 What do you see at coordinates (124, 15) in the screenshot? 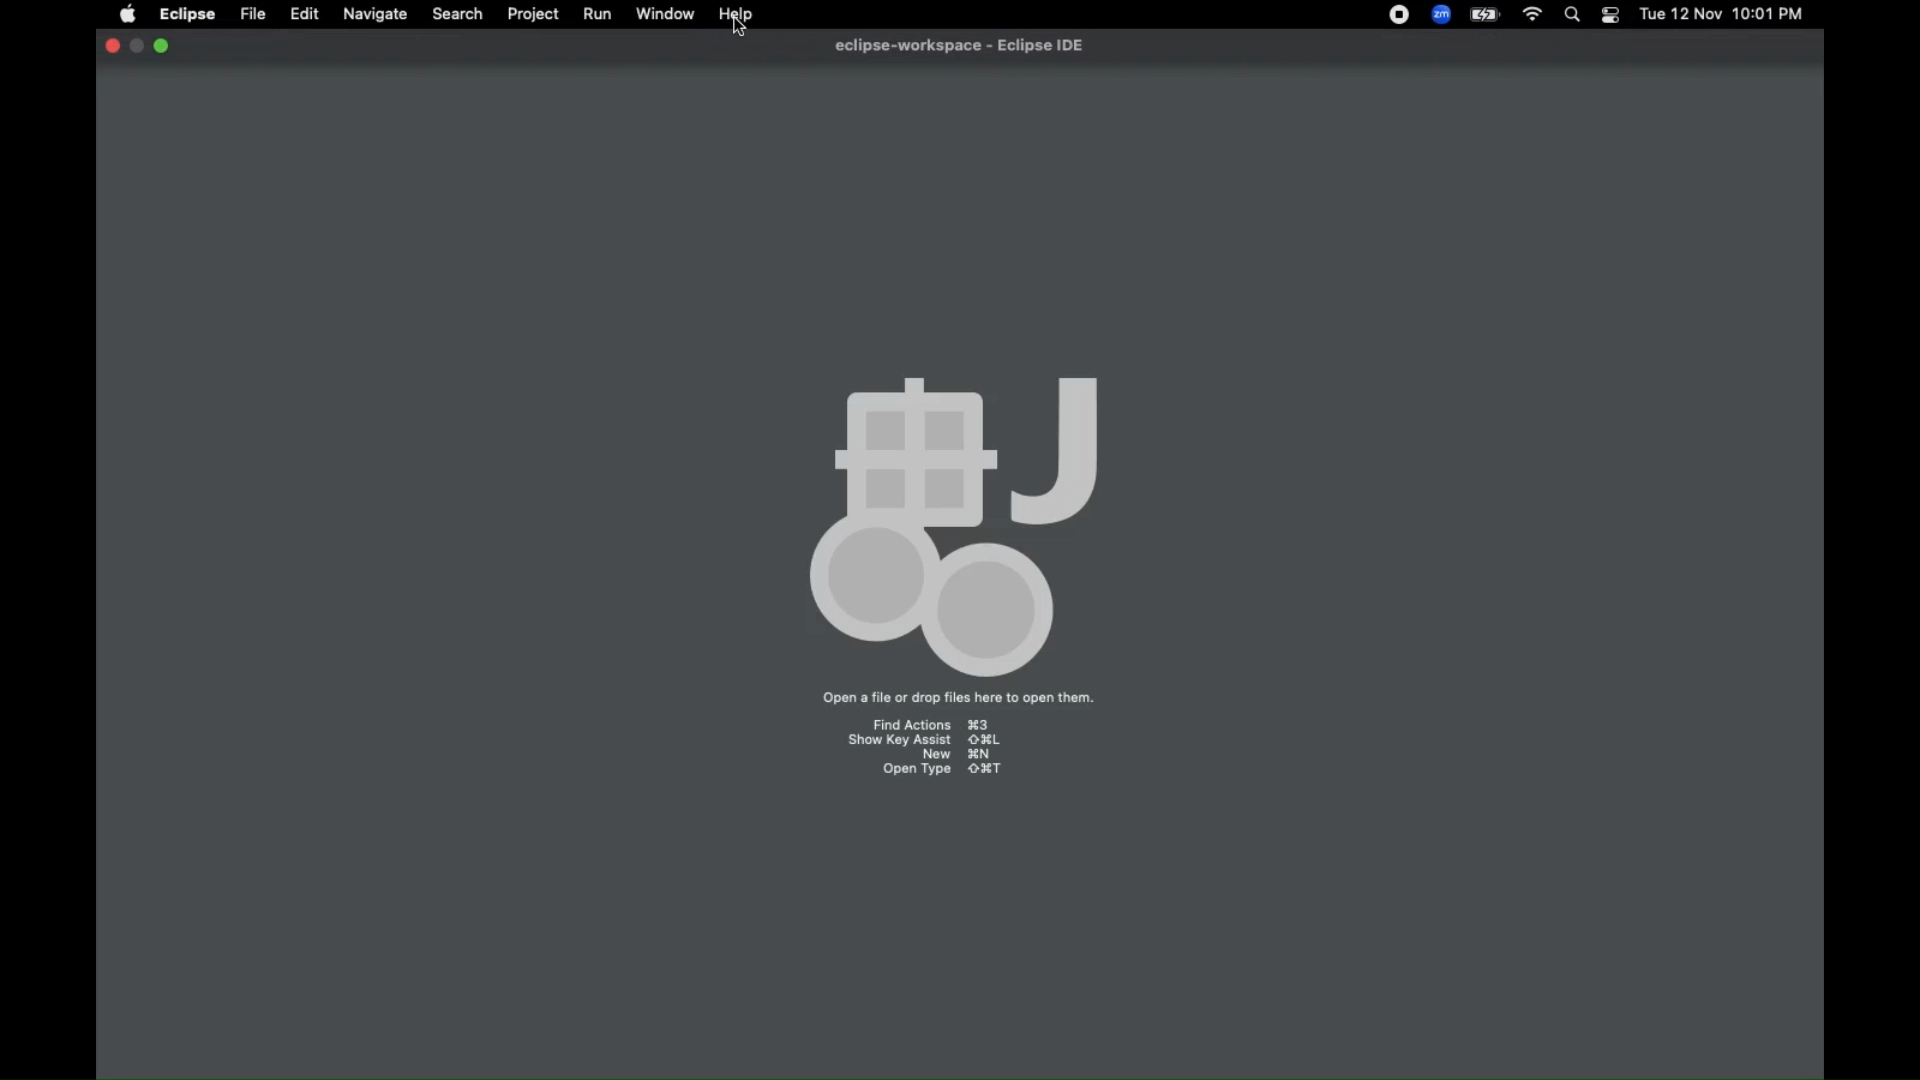
I see `Apple Desktop Icon` at bounding box center [124, 15].